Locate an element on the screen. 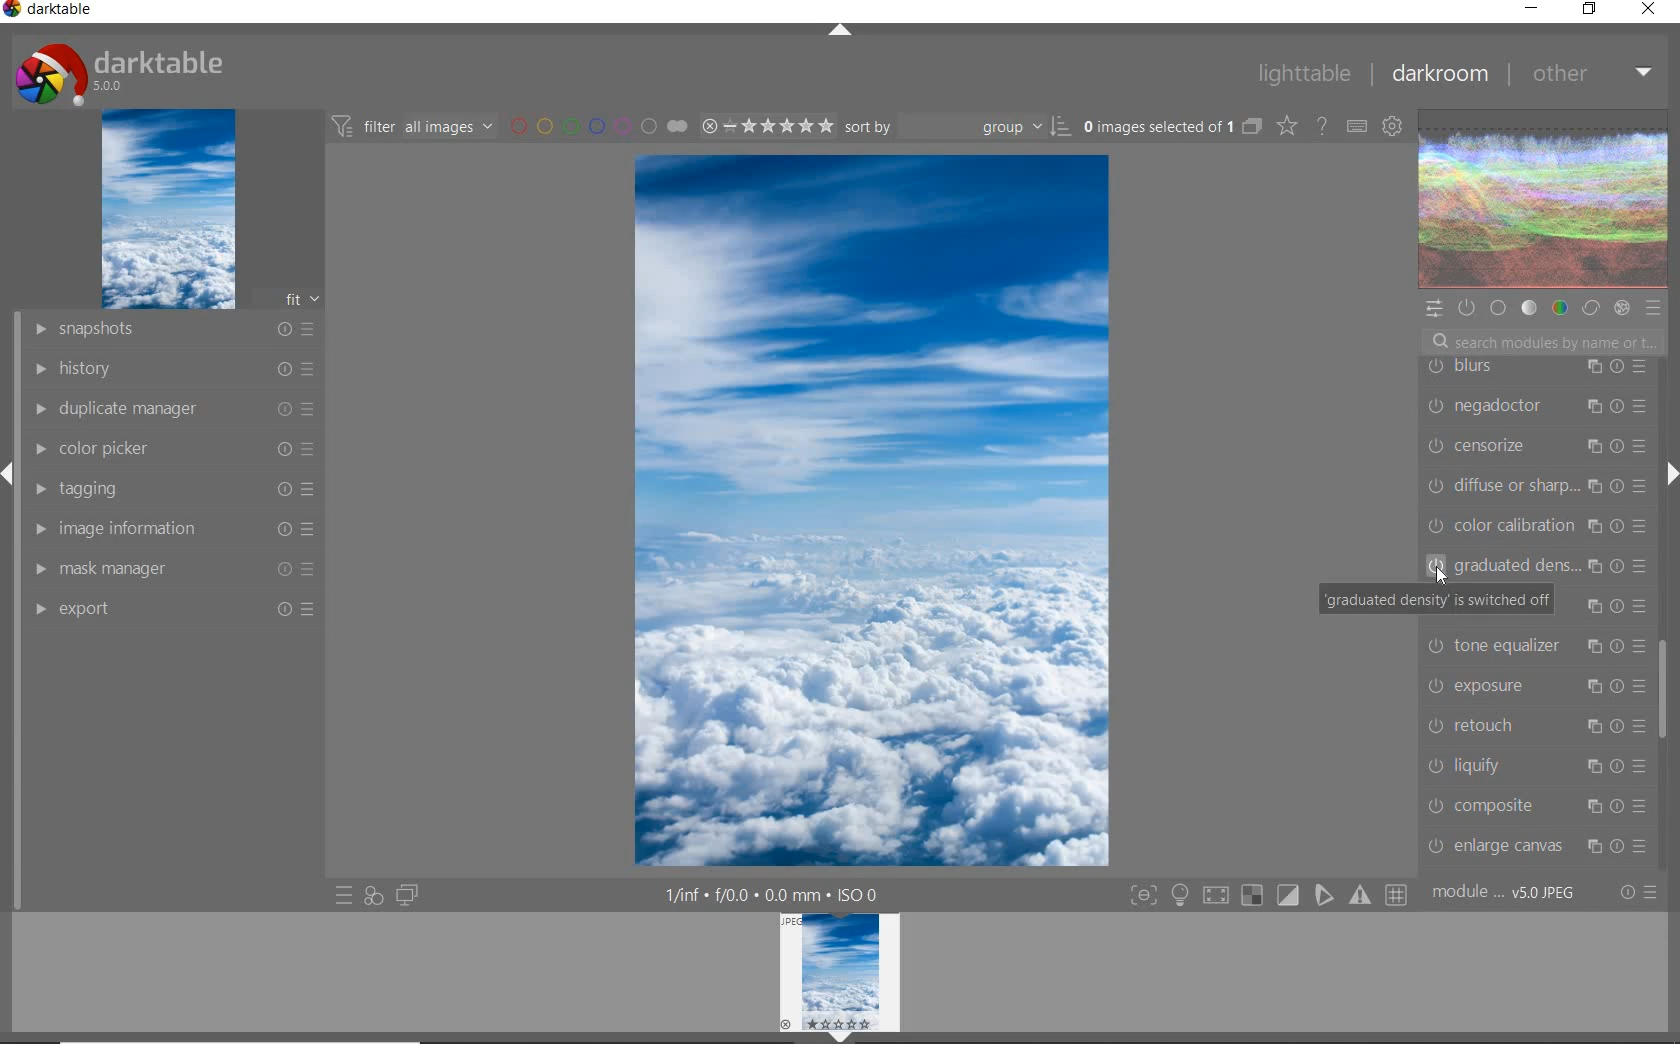  module ... v5.0 JPEG is located at coordinates (1505, 896).